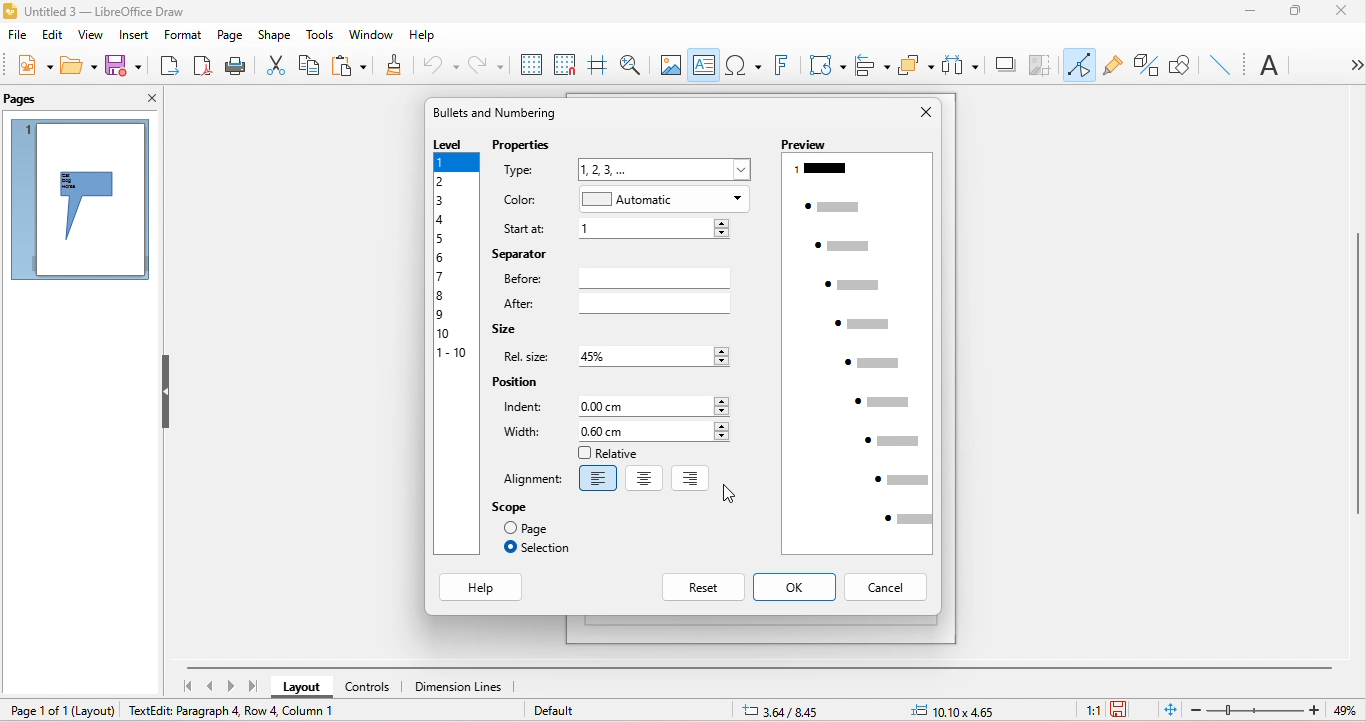 The height and width of the screenshot is (722, 1366). What do you see at coordinates (123, 65) in the screenshot?
I see `save` at bounding box center [123, 65].